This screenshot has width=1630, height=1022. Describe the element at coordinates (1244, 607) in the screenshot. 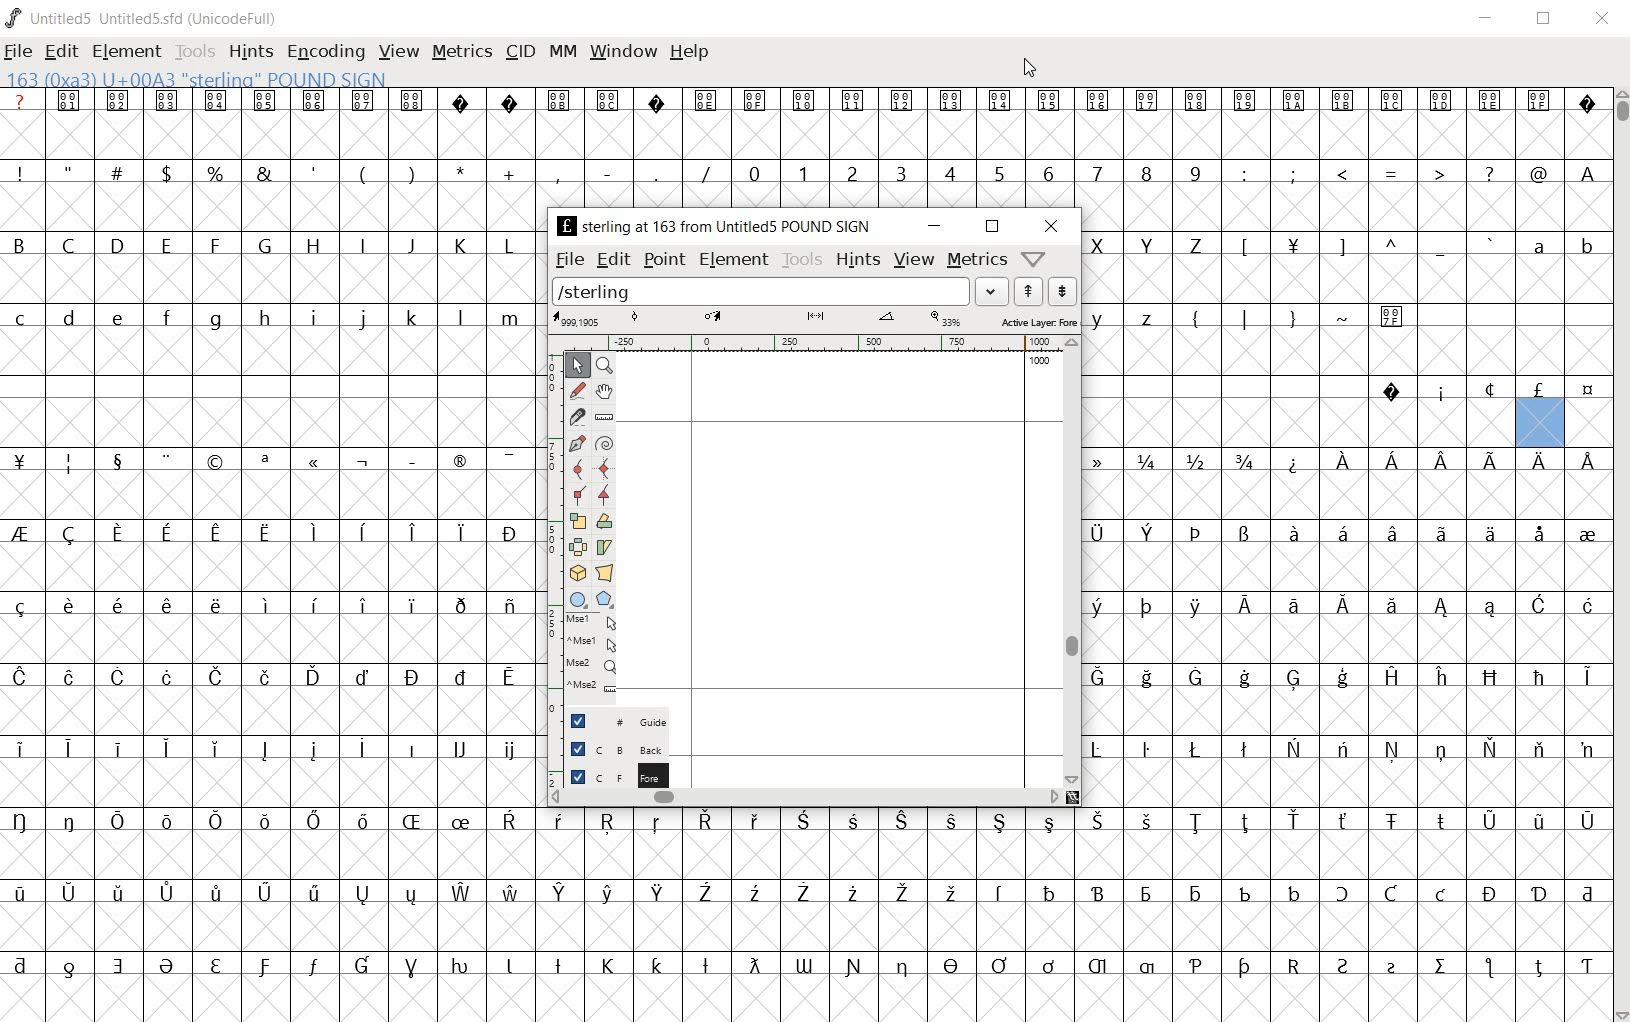

I see `Symbol` at that location.